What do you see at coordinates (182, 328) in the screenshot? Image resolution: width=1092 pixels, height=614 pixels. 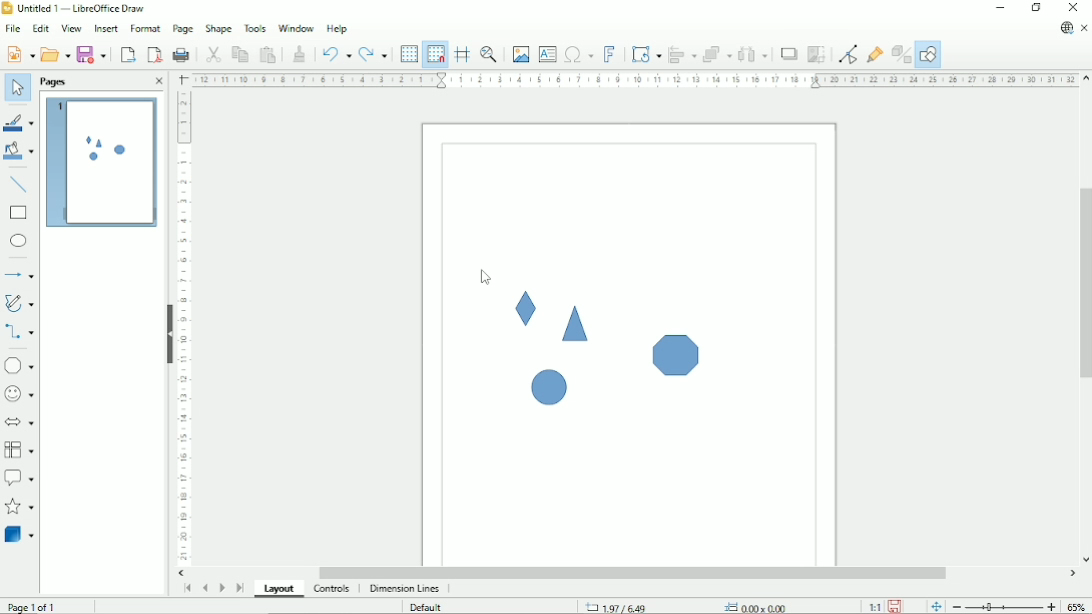 I see `Vertical scale` at bounding box center [182, 328].